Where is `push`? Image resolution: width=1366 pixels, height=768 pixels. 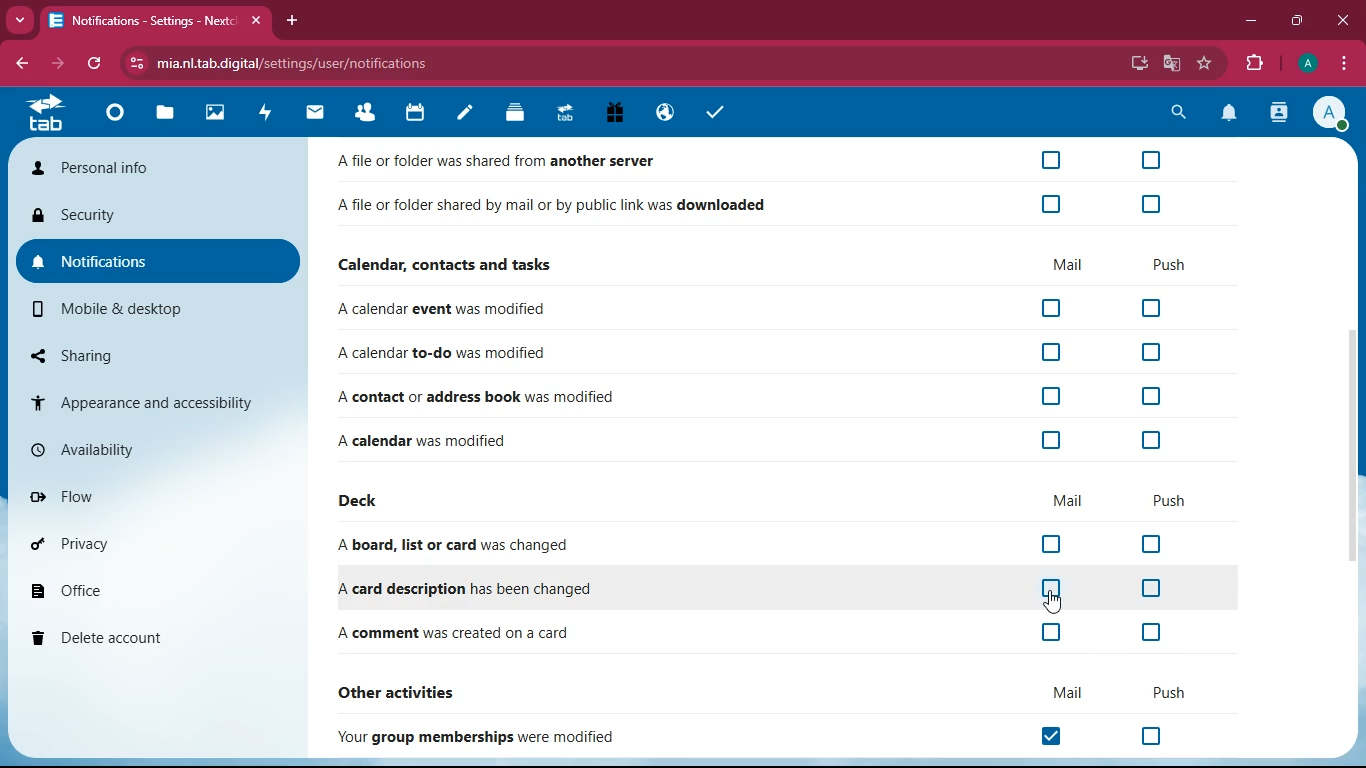 push is located at coordinates (1163, 691).